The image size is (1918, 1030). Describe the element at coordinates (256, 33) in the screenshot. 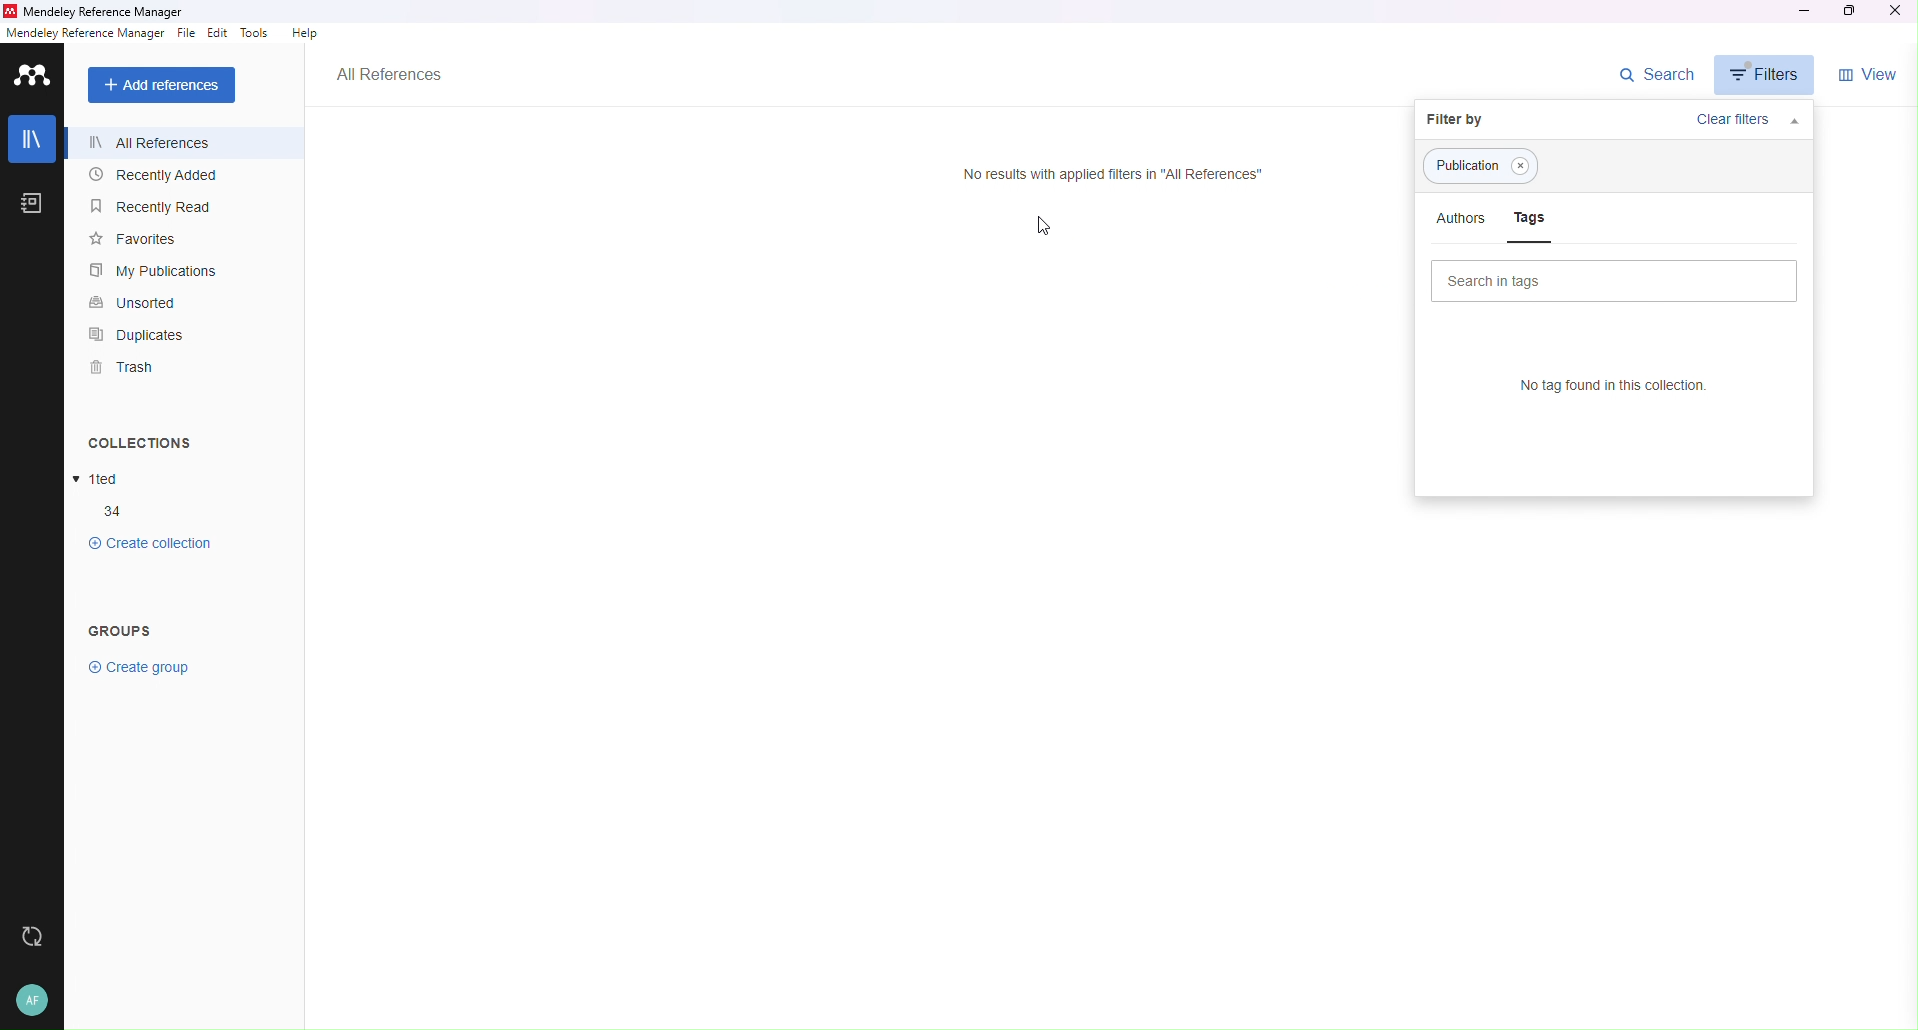

I see `Tools` at that location.